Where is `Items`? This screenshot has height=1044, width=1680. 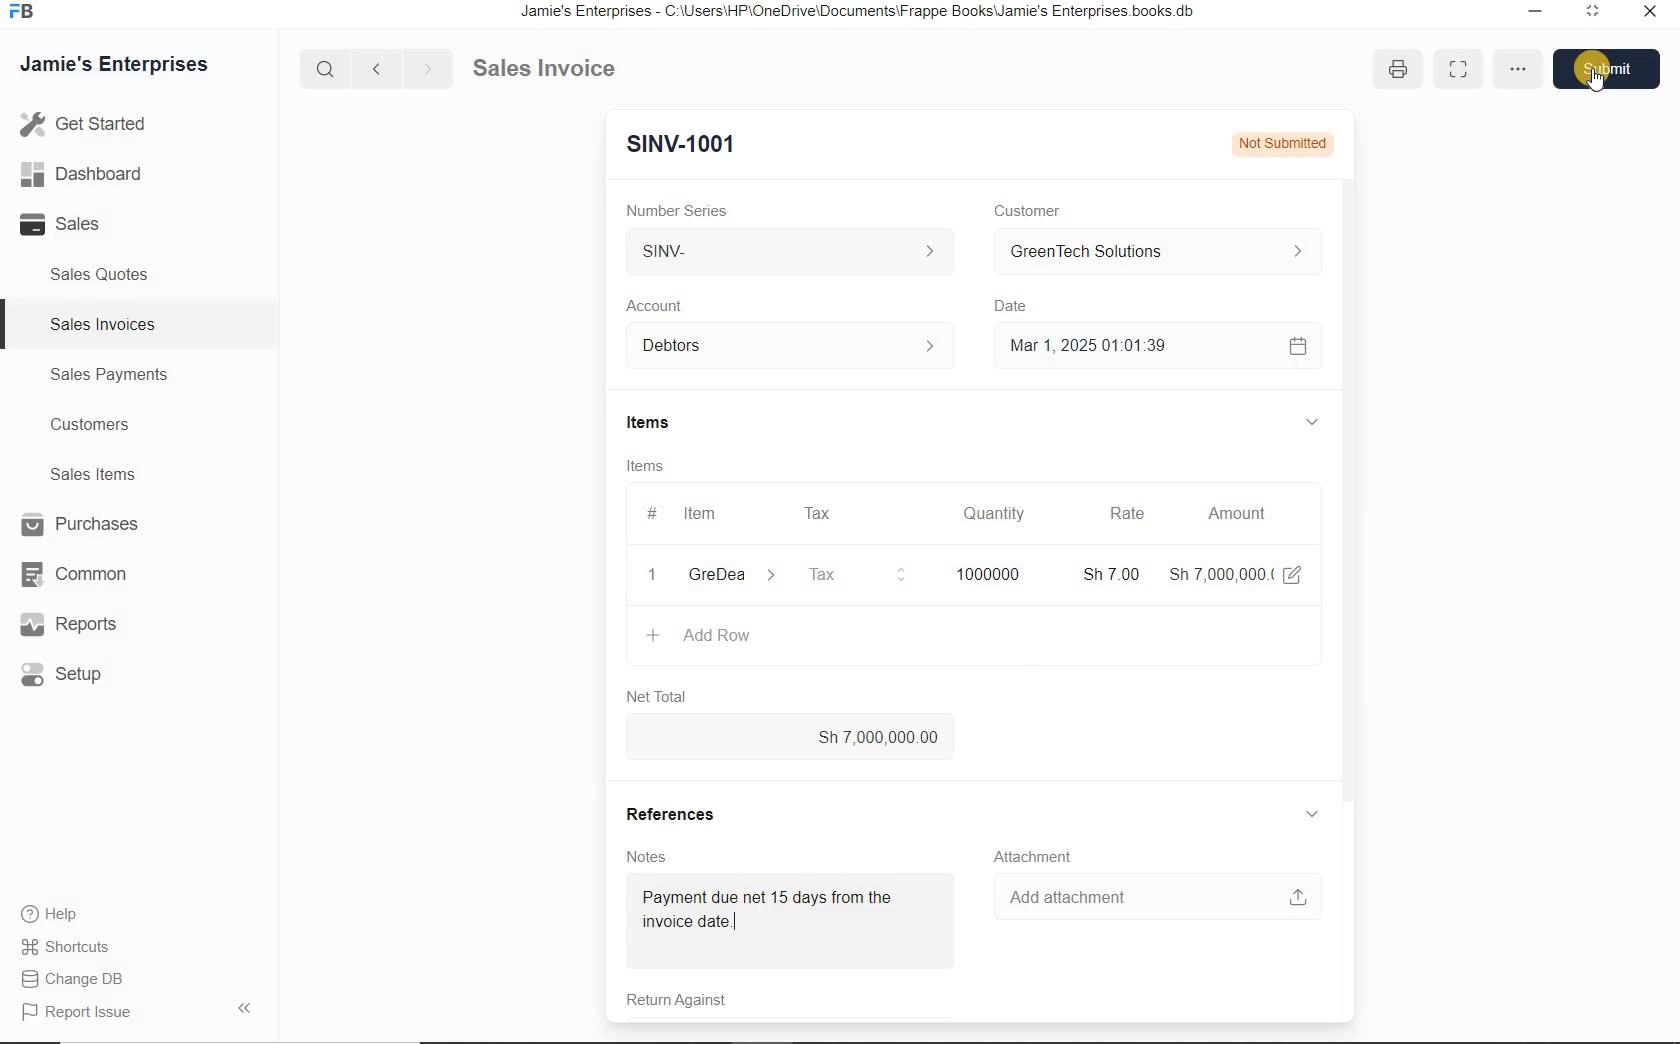 Items is located at coordinates (643, 424).